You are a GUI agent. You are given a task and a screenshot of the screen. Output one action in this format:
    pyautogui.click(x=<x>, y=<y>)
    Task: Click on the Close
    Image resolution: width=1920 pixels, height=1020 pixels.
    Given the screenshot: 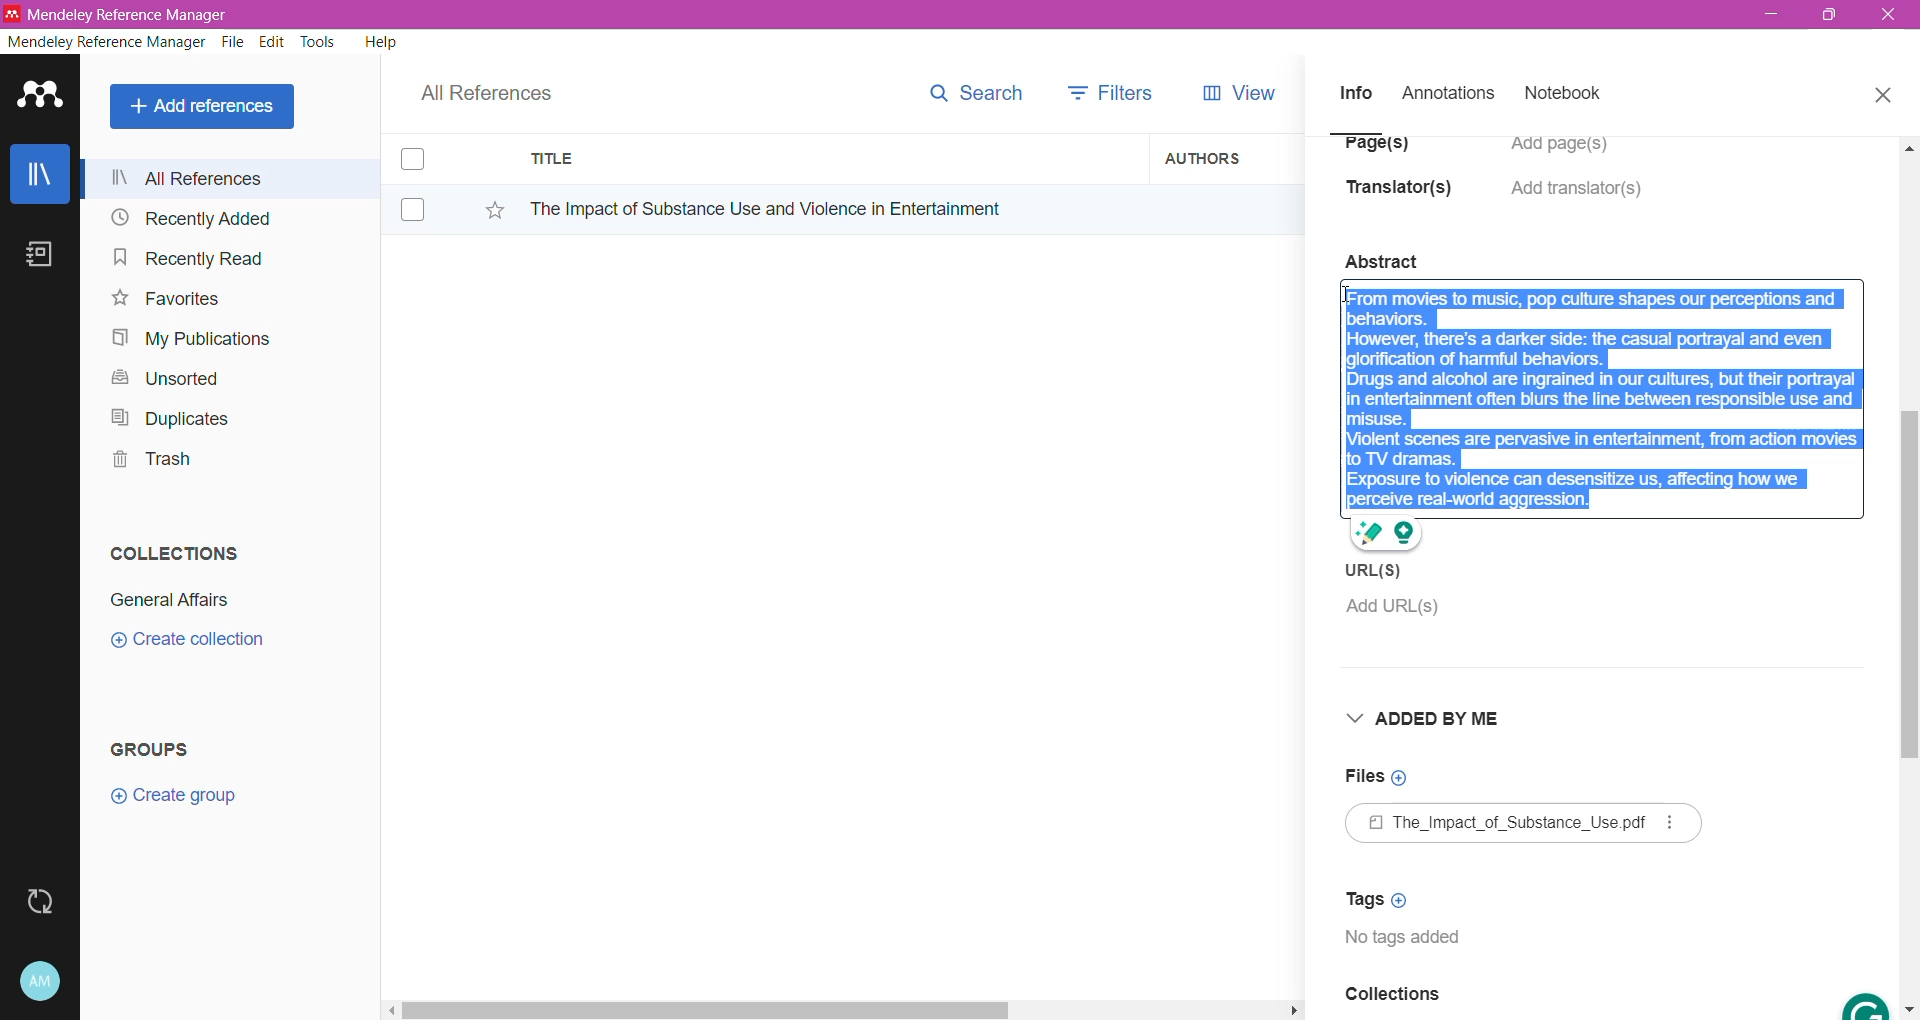 What is the action you would take?
    pyautogui.click(x=1882, y=92)
    